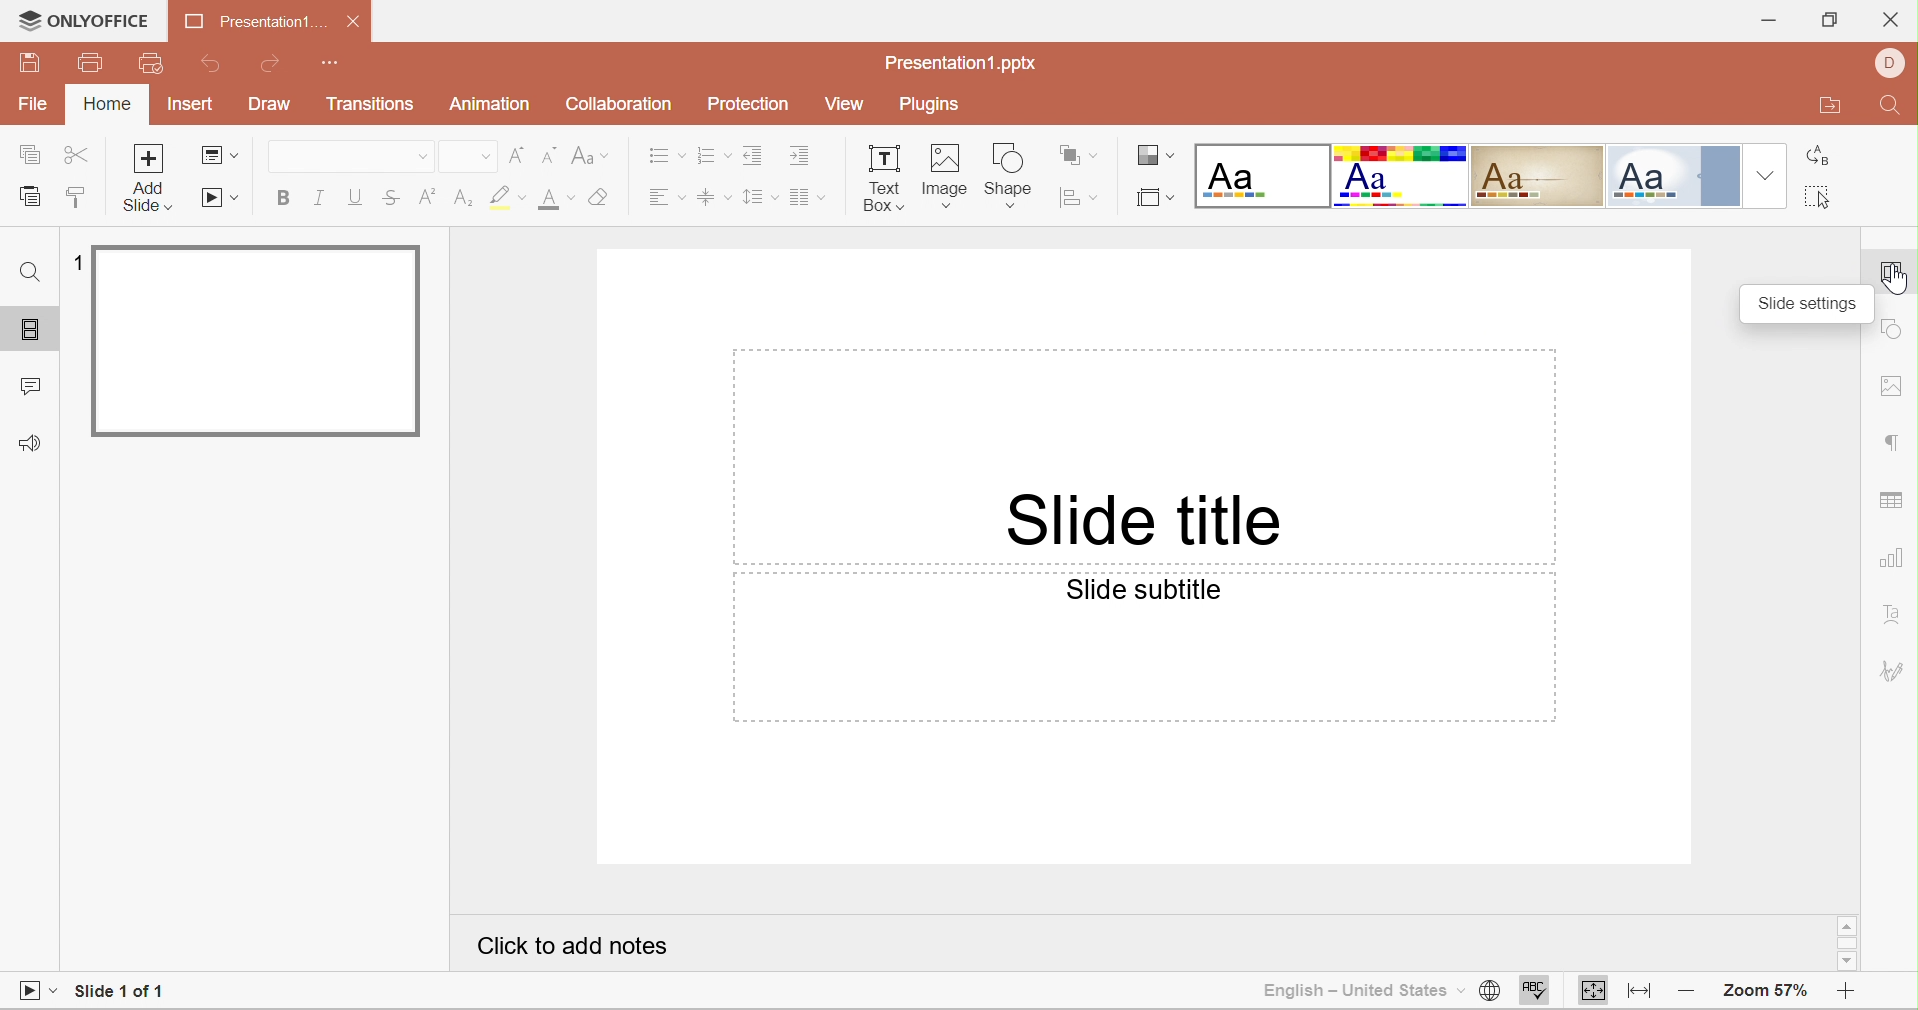 This screenshot has width=1918, height=1010. Describe the element at coordinates (1009, 172) in the screenshot. I see `Shape` at that location.